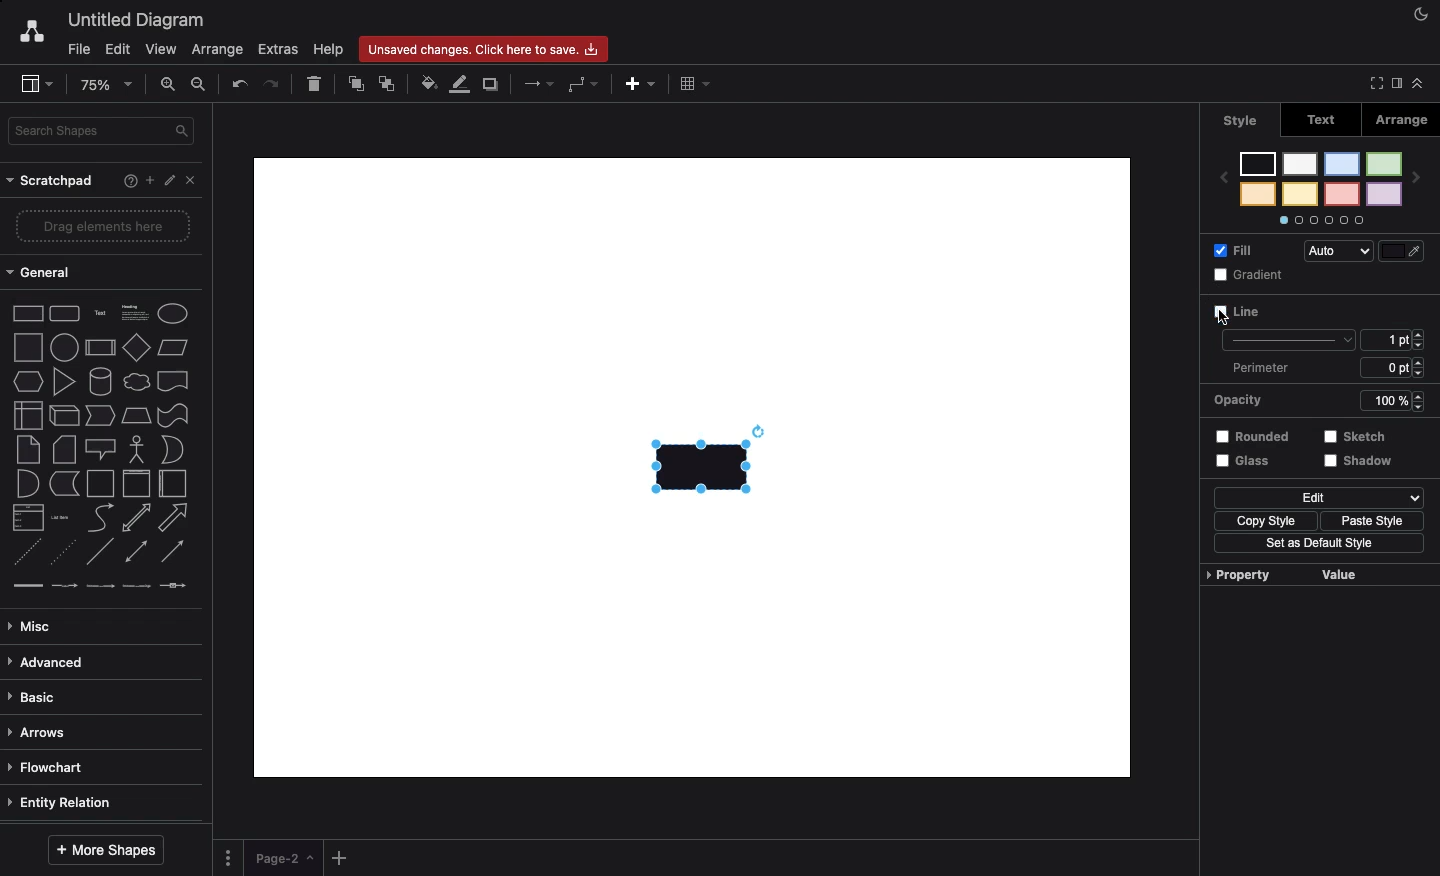  Describe the element at coordinates (25, 585) in the screenshot. I see `link` at that location.